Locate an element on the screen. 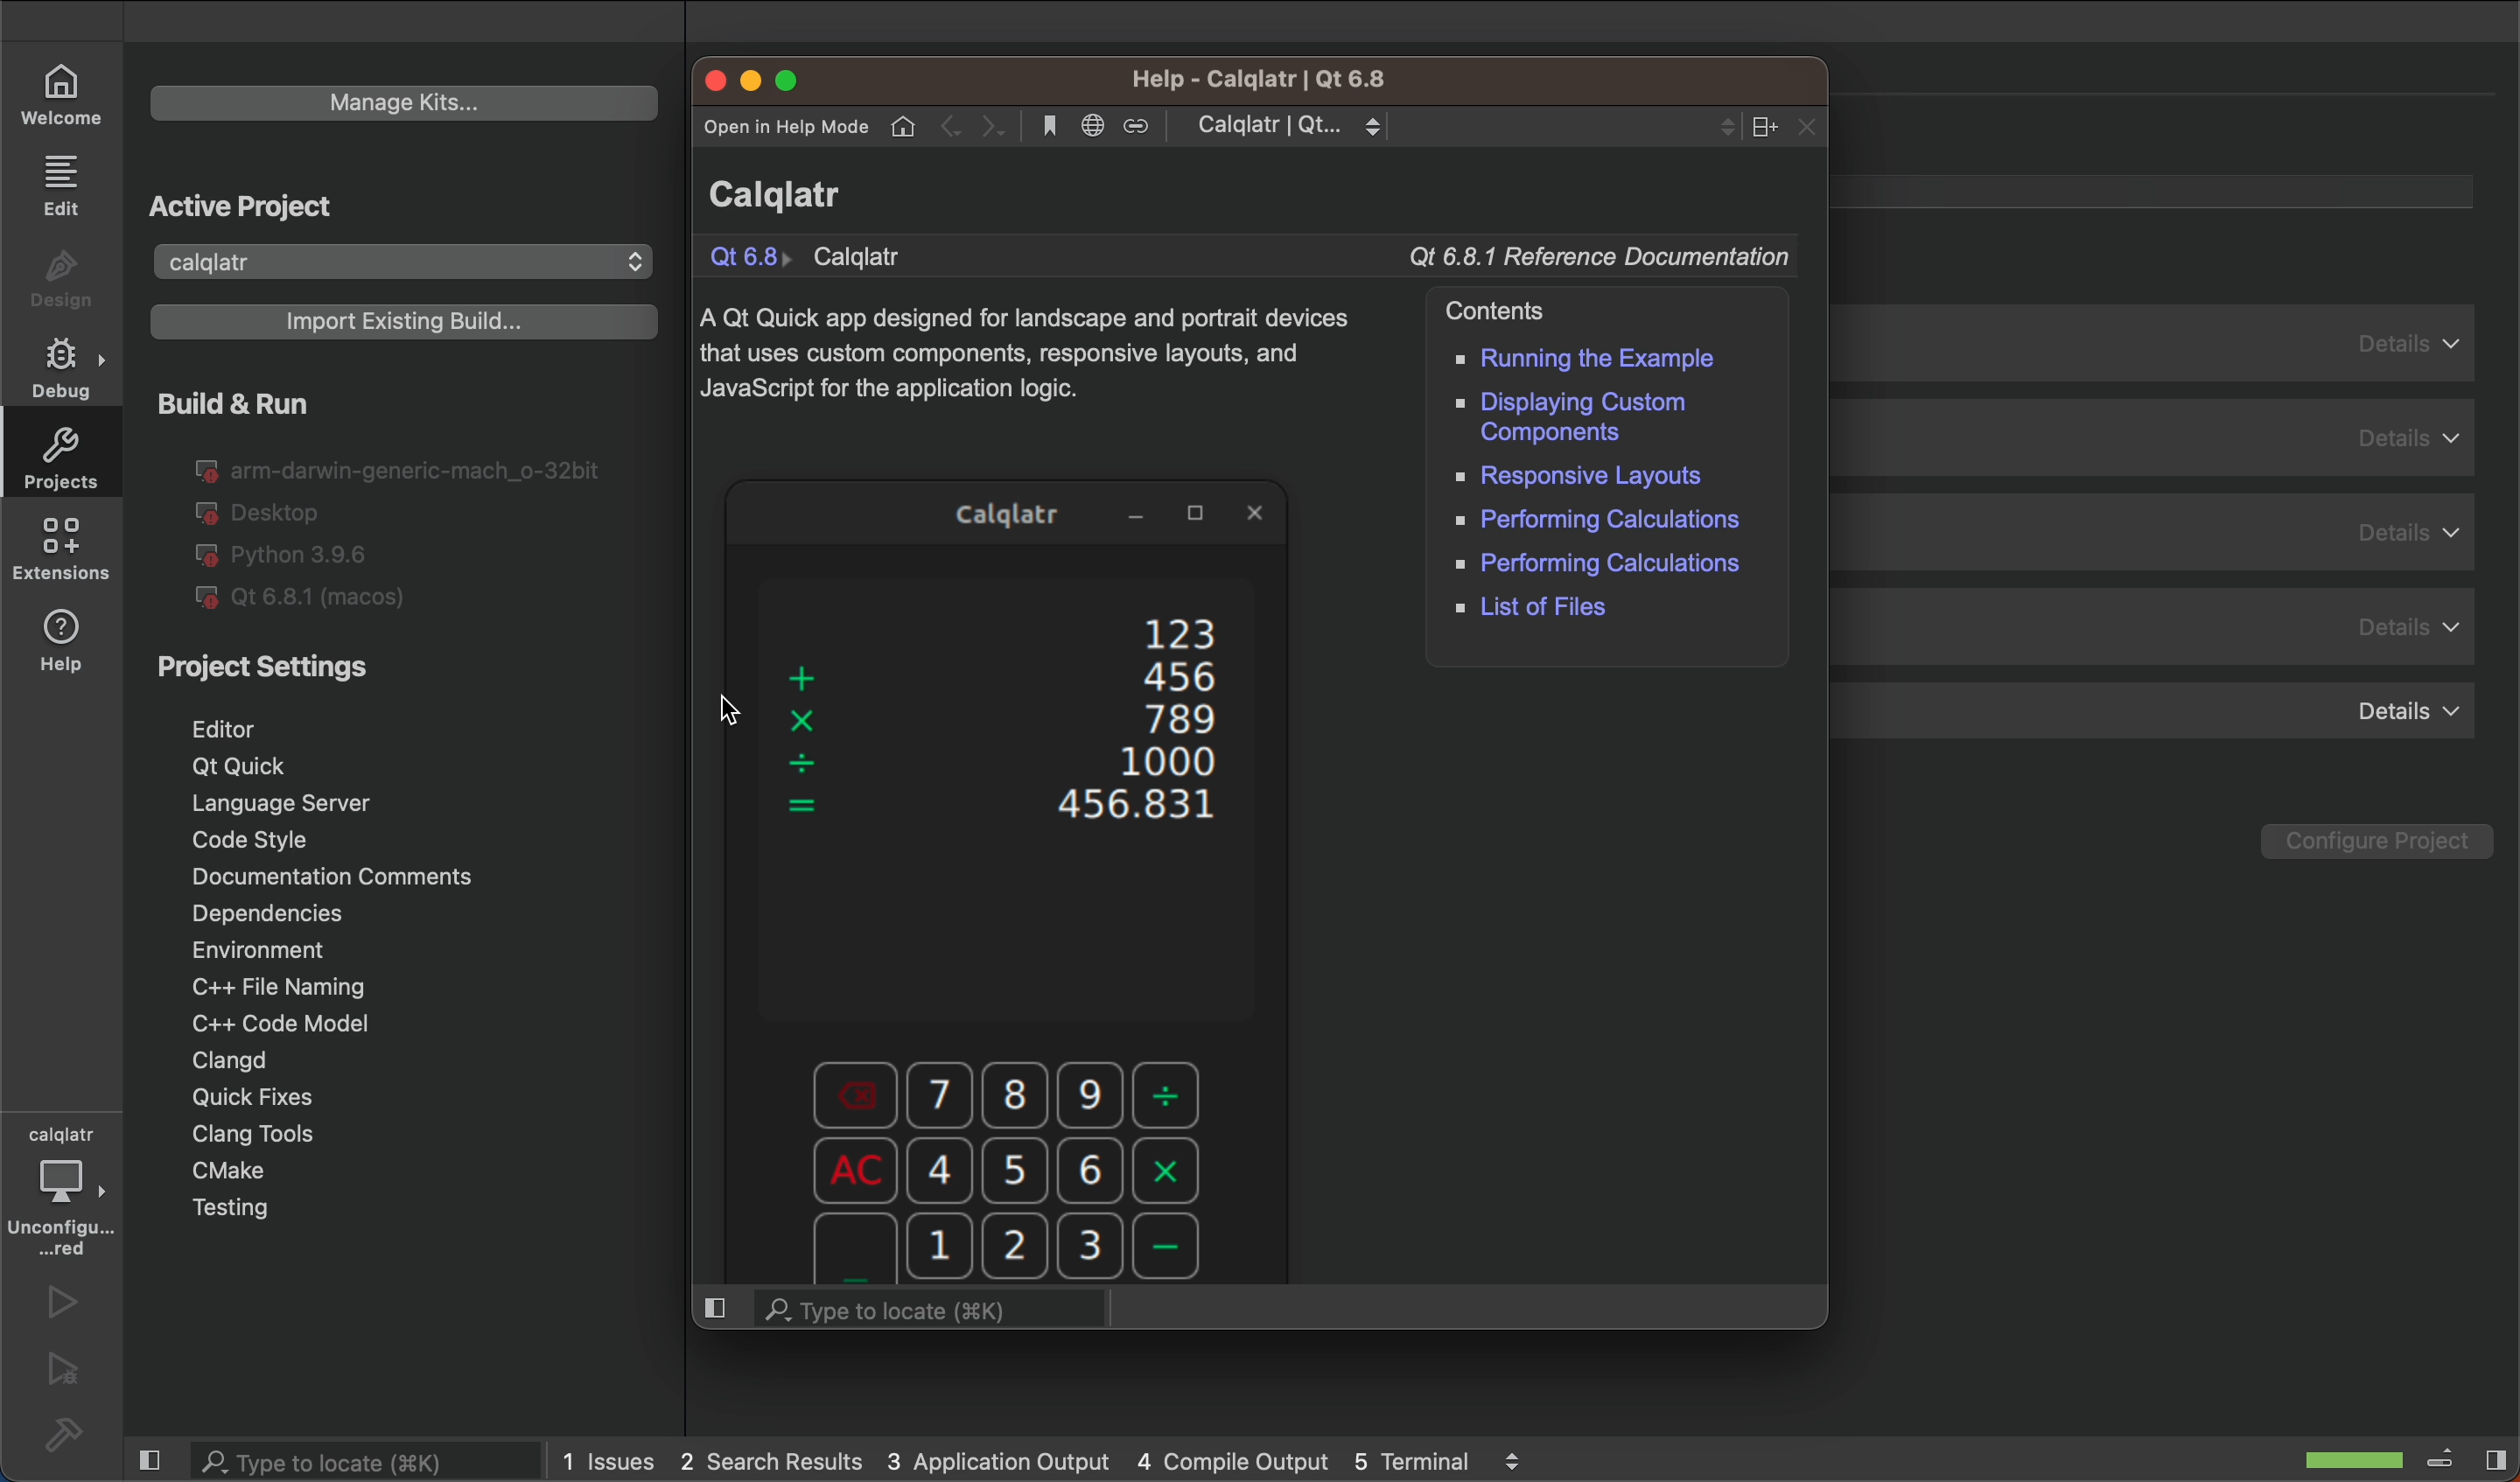  create is located at coordinates (290, 200).